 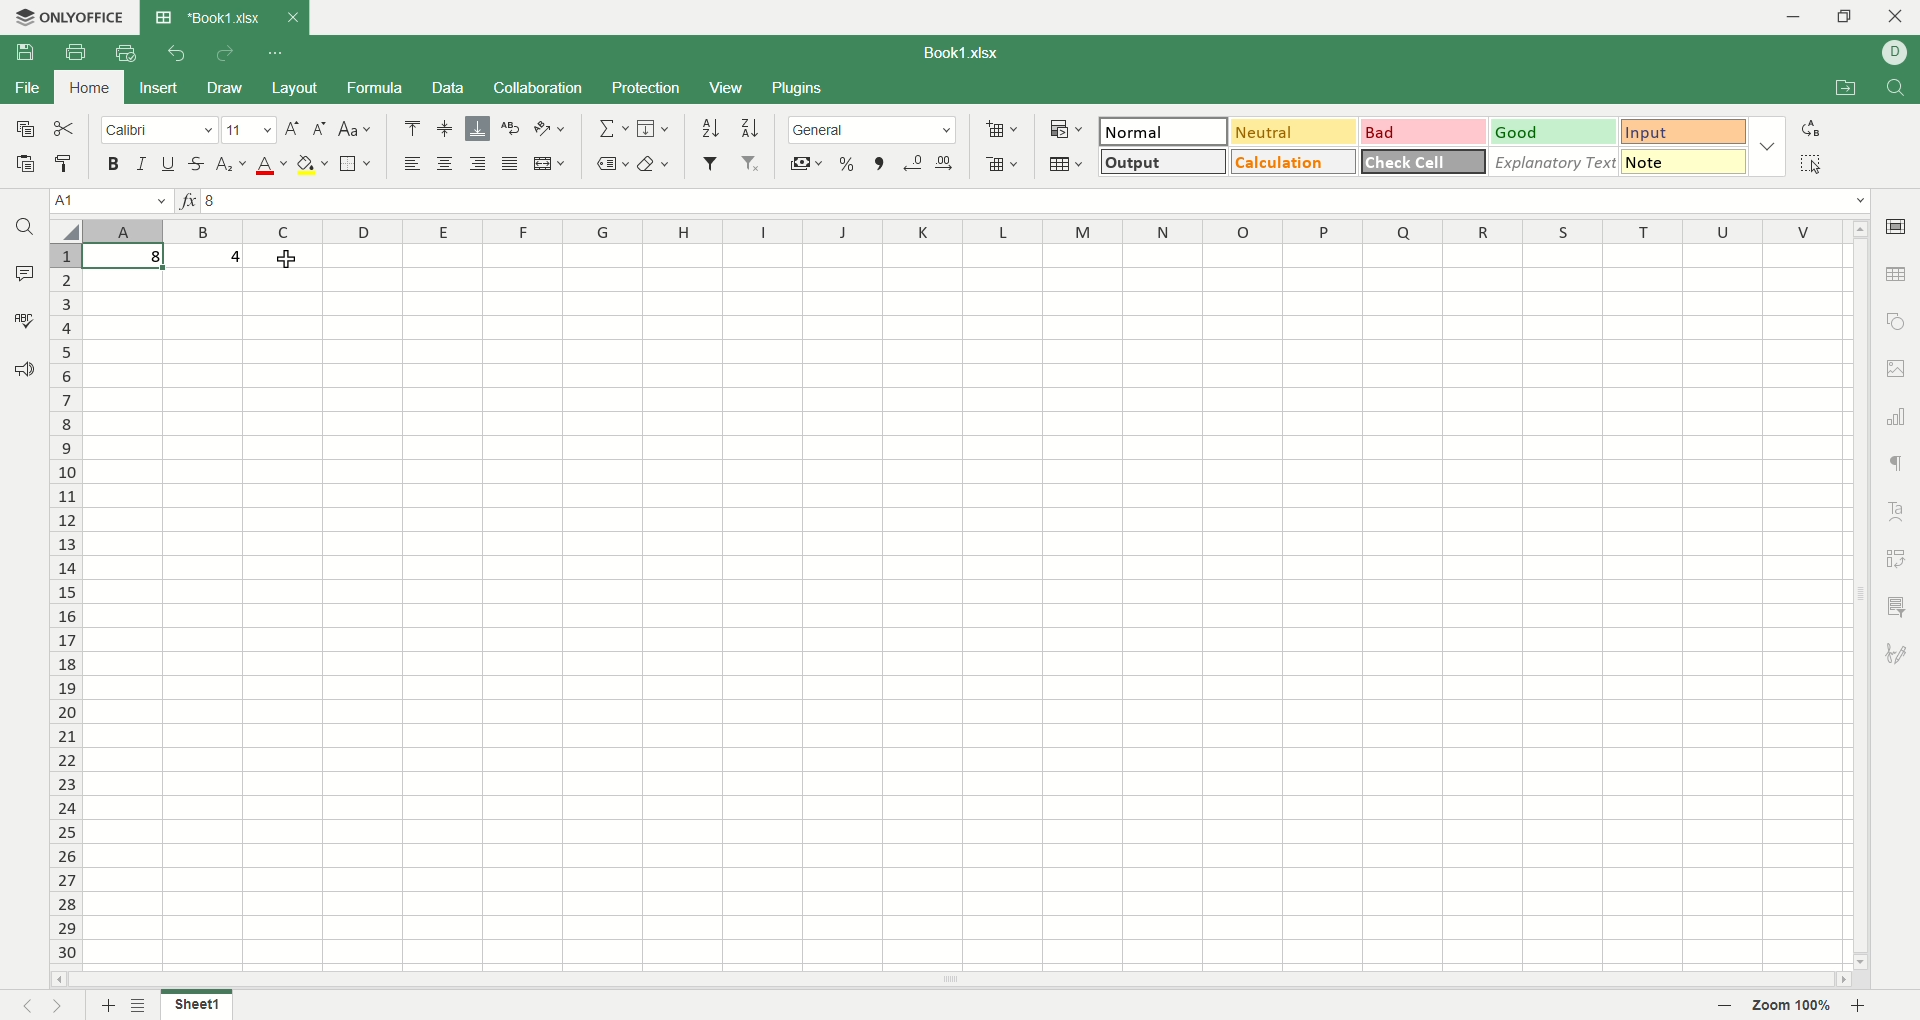 What do you see at coordinates (647, 90) in the screenshot?
I see `protection` at bounding box center [647, 90].